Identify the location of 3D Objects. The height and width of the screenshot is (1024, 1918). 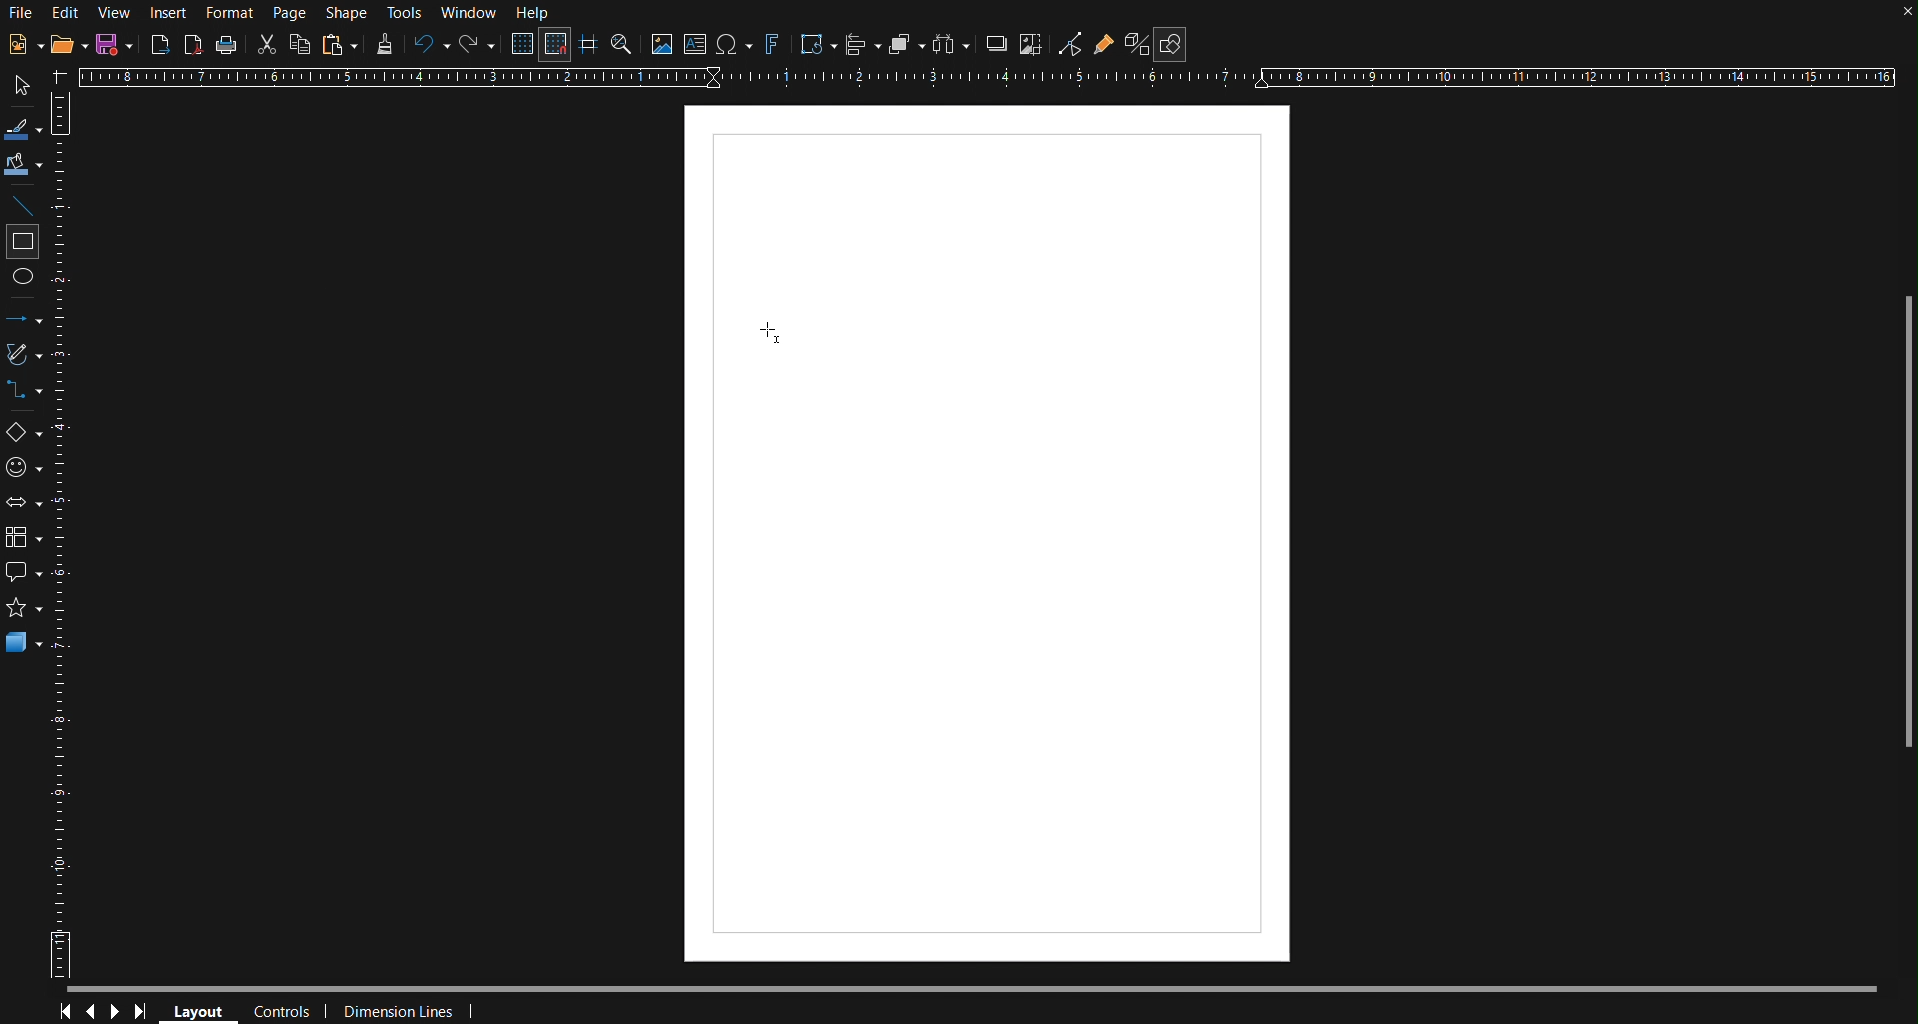
(24, 642).